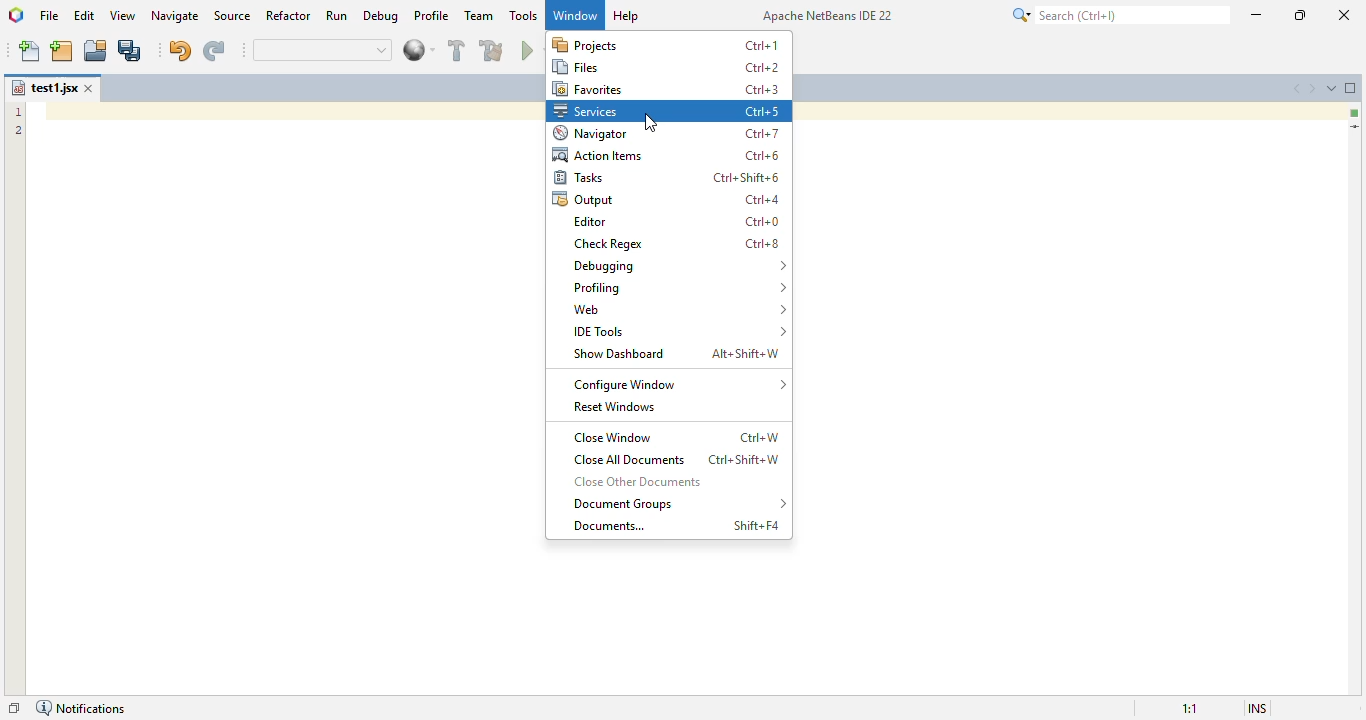  What do you see at coordinates (762, 133) in the screenshot?
I see `shortcut for navigator` at bounding box center [762, 133].